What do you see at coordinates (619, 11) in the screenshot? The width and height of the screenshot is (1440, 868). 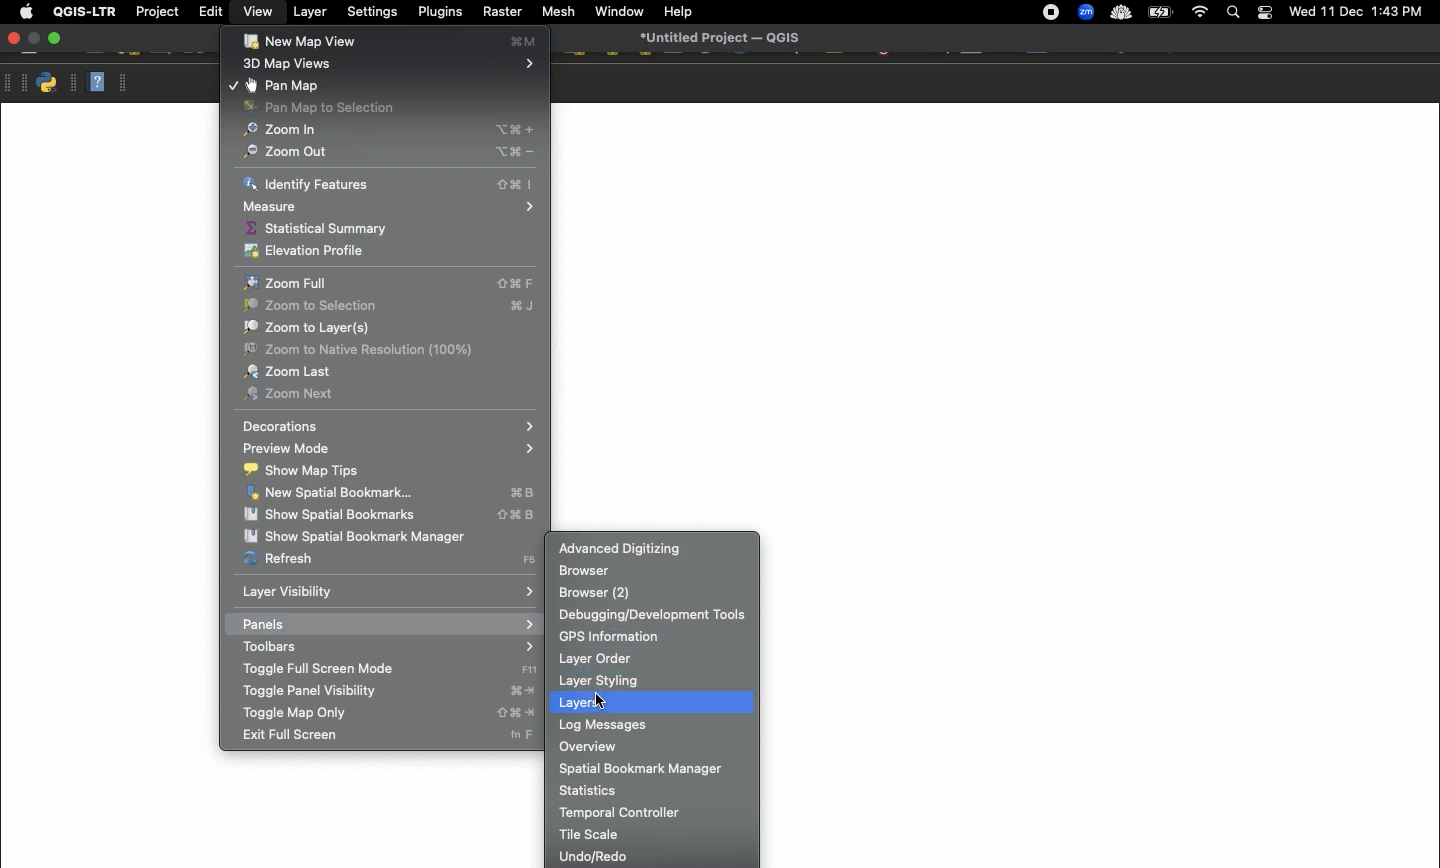 I see `Window` at bounding box center [619, 11].